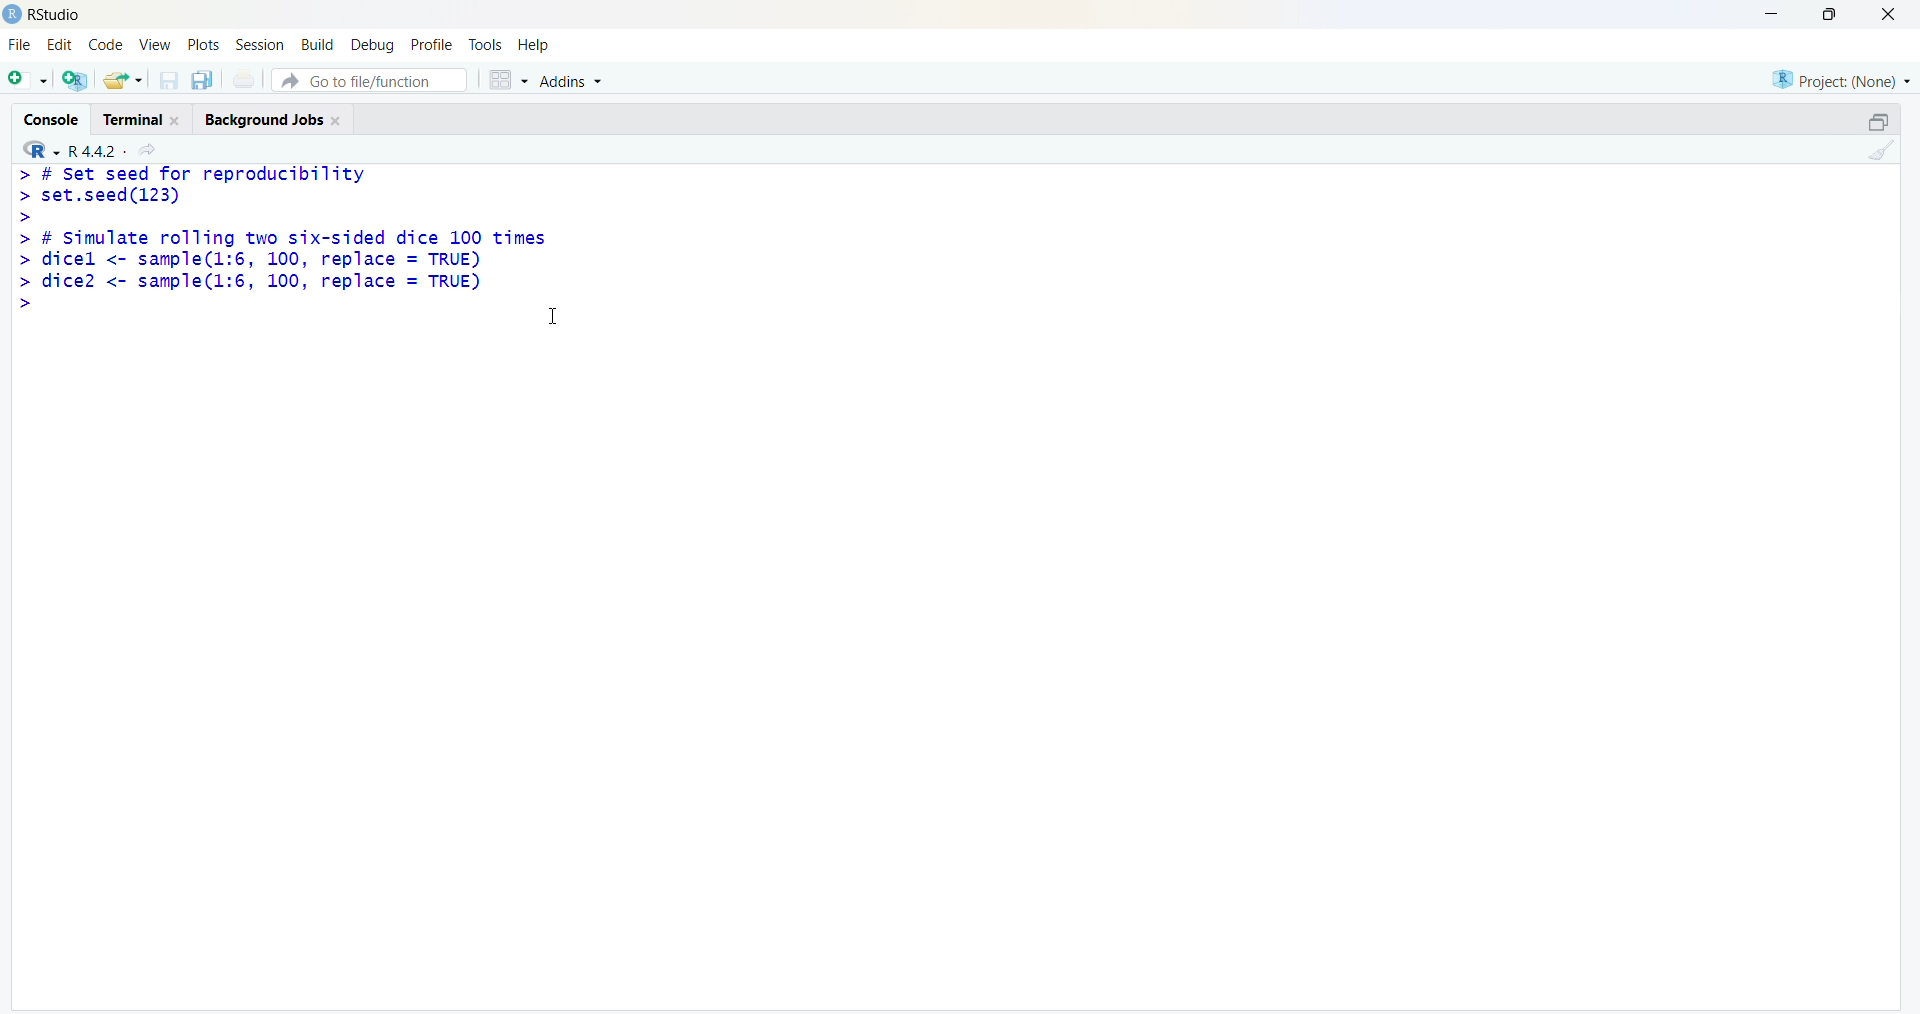 The height and width of the screenshot is (1014, 1920). Describe the element at coordinates (168, 80) in the screenshot. I see `save` at that location.